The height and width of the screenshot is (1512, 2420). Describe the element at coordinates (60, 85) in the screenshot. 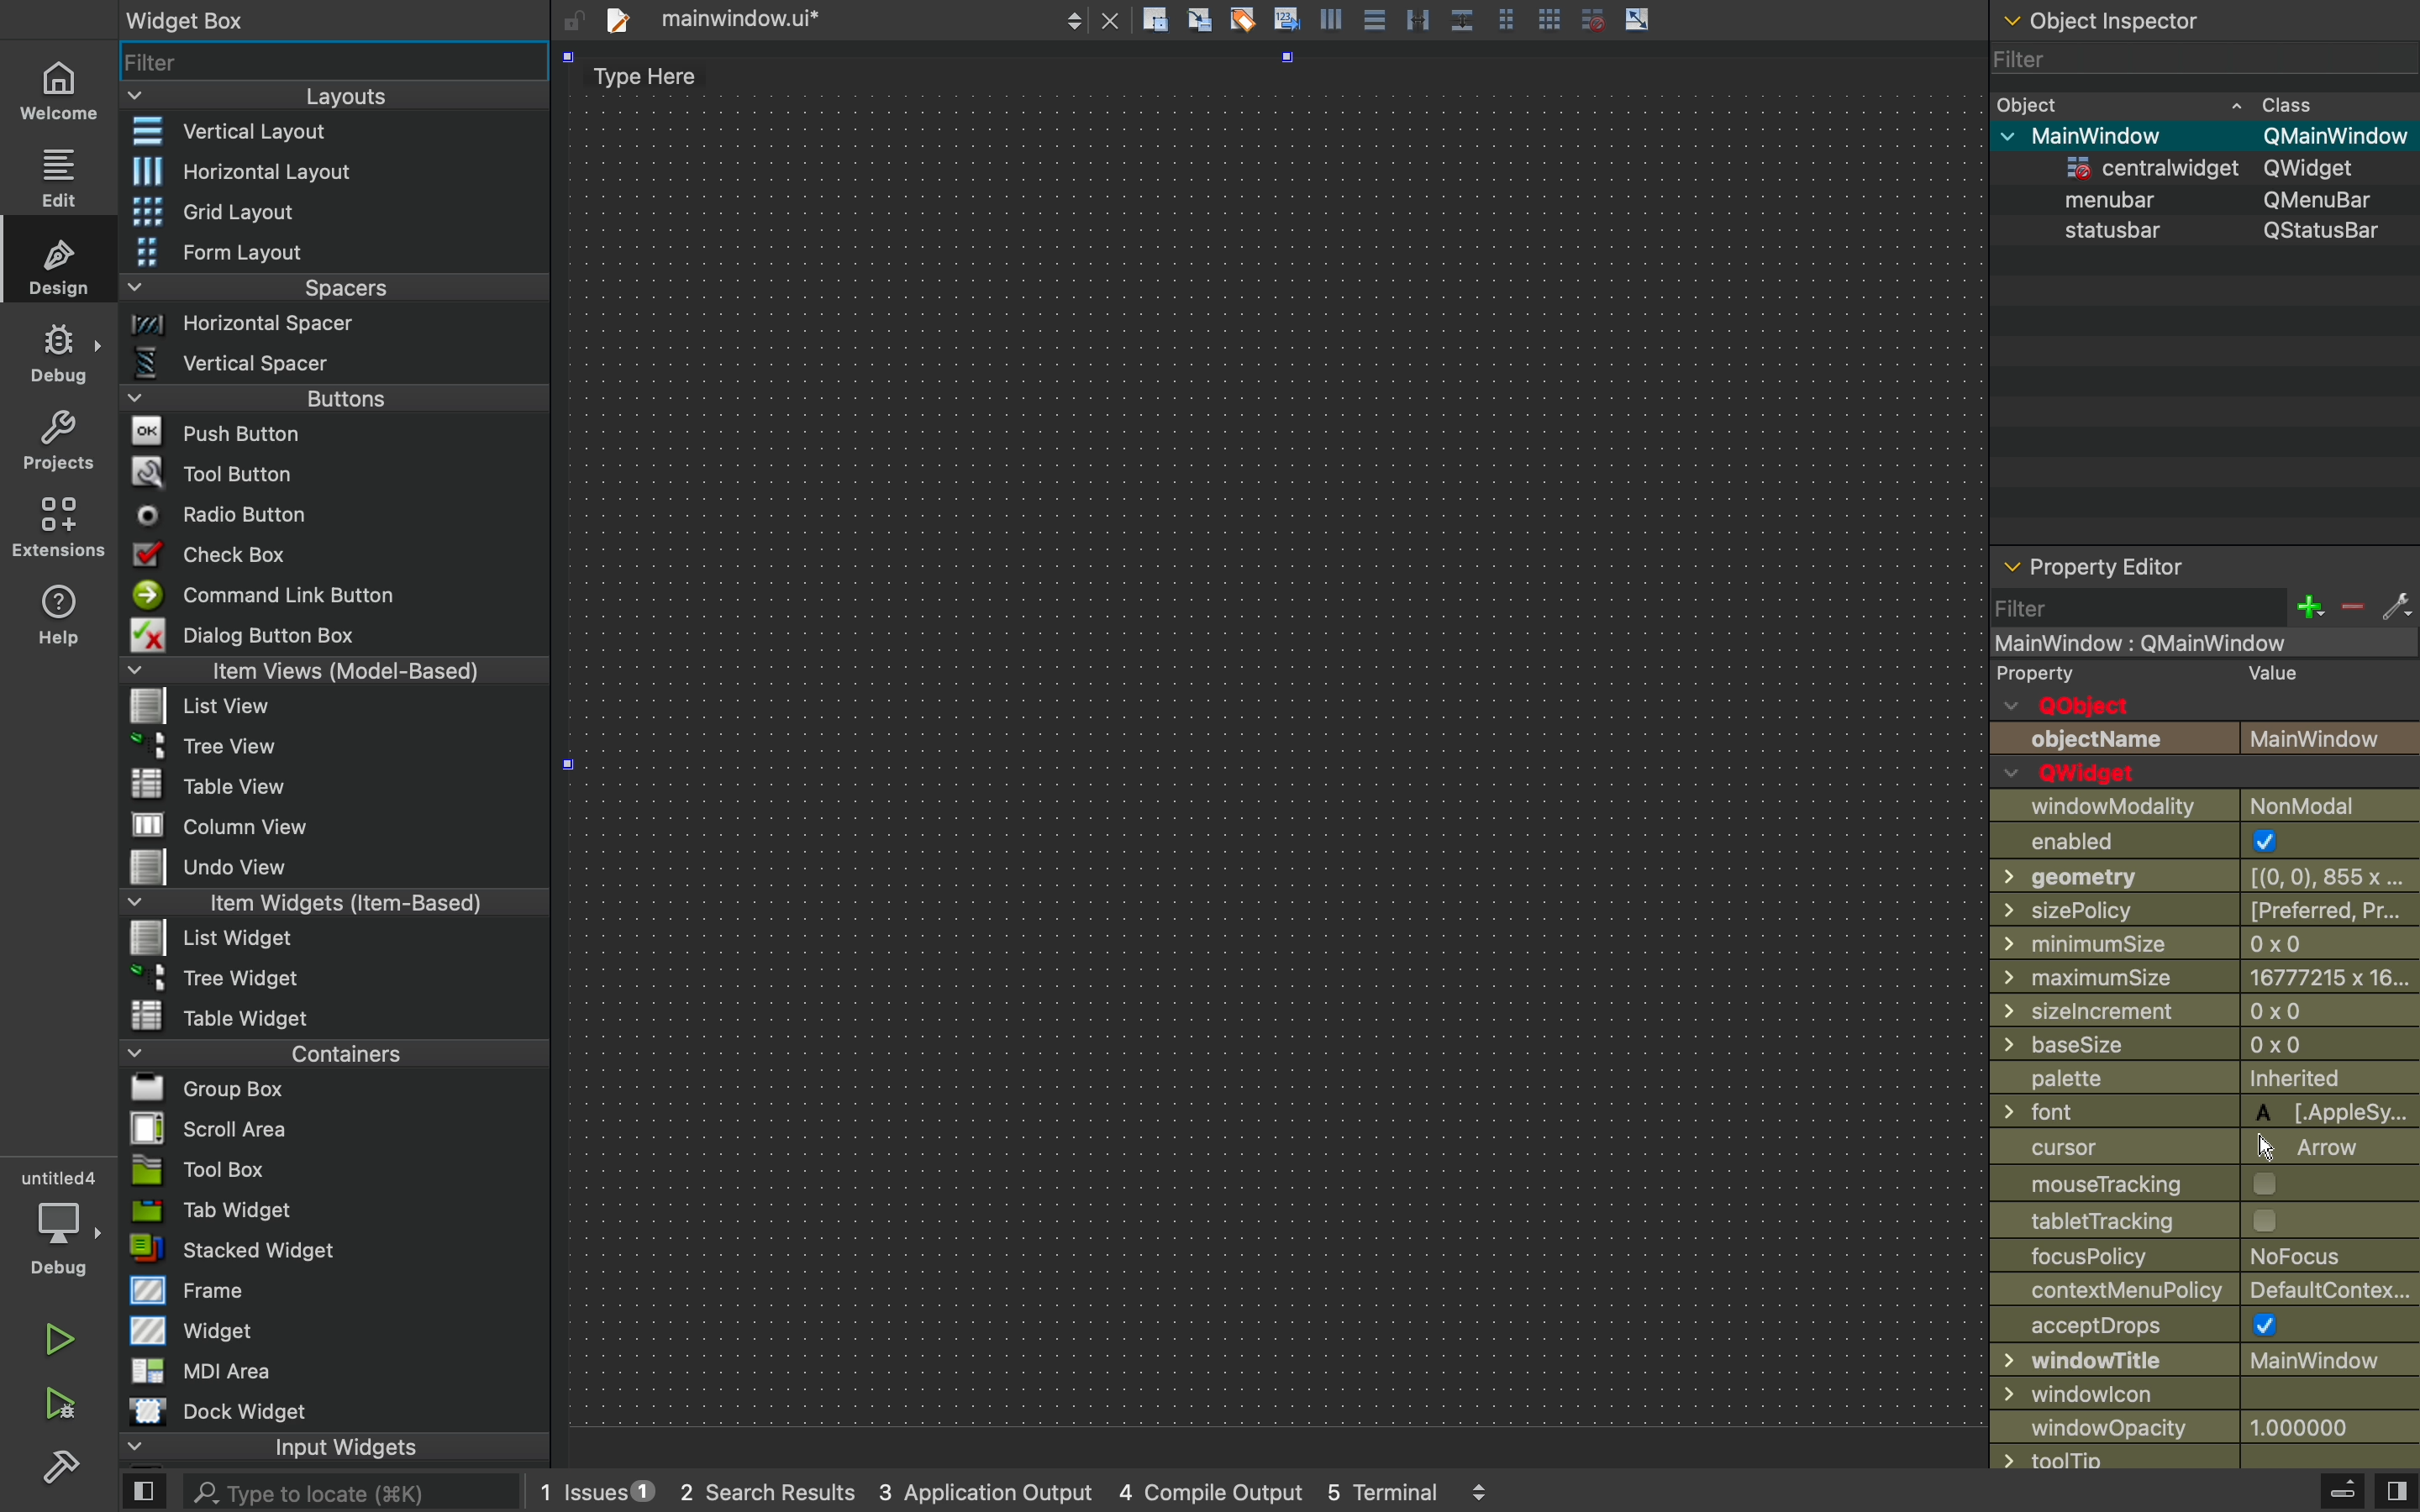

I see `home` at that location.